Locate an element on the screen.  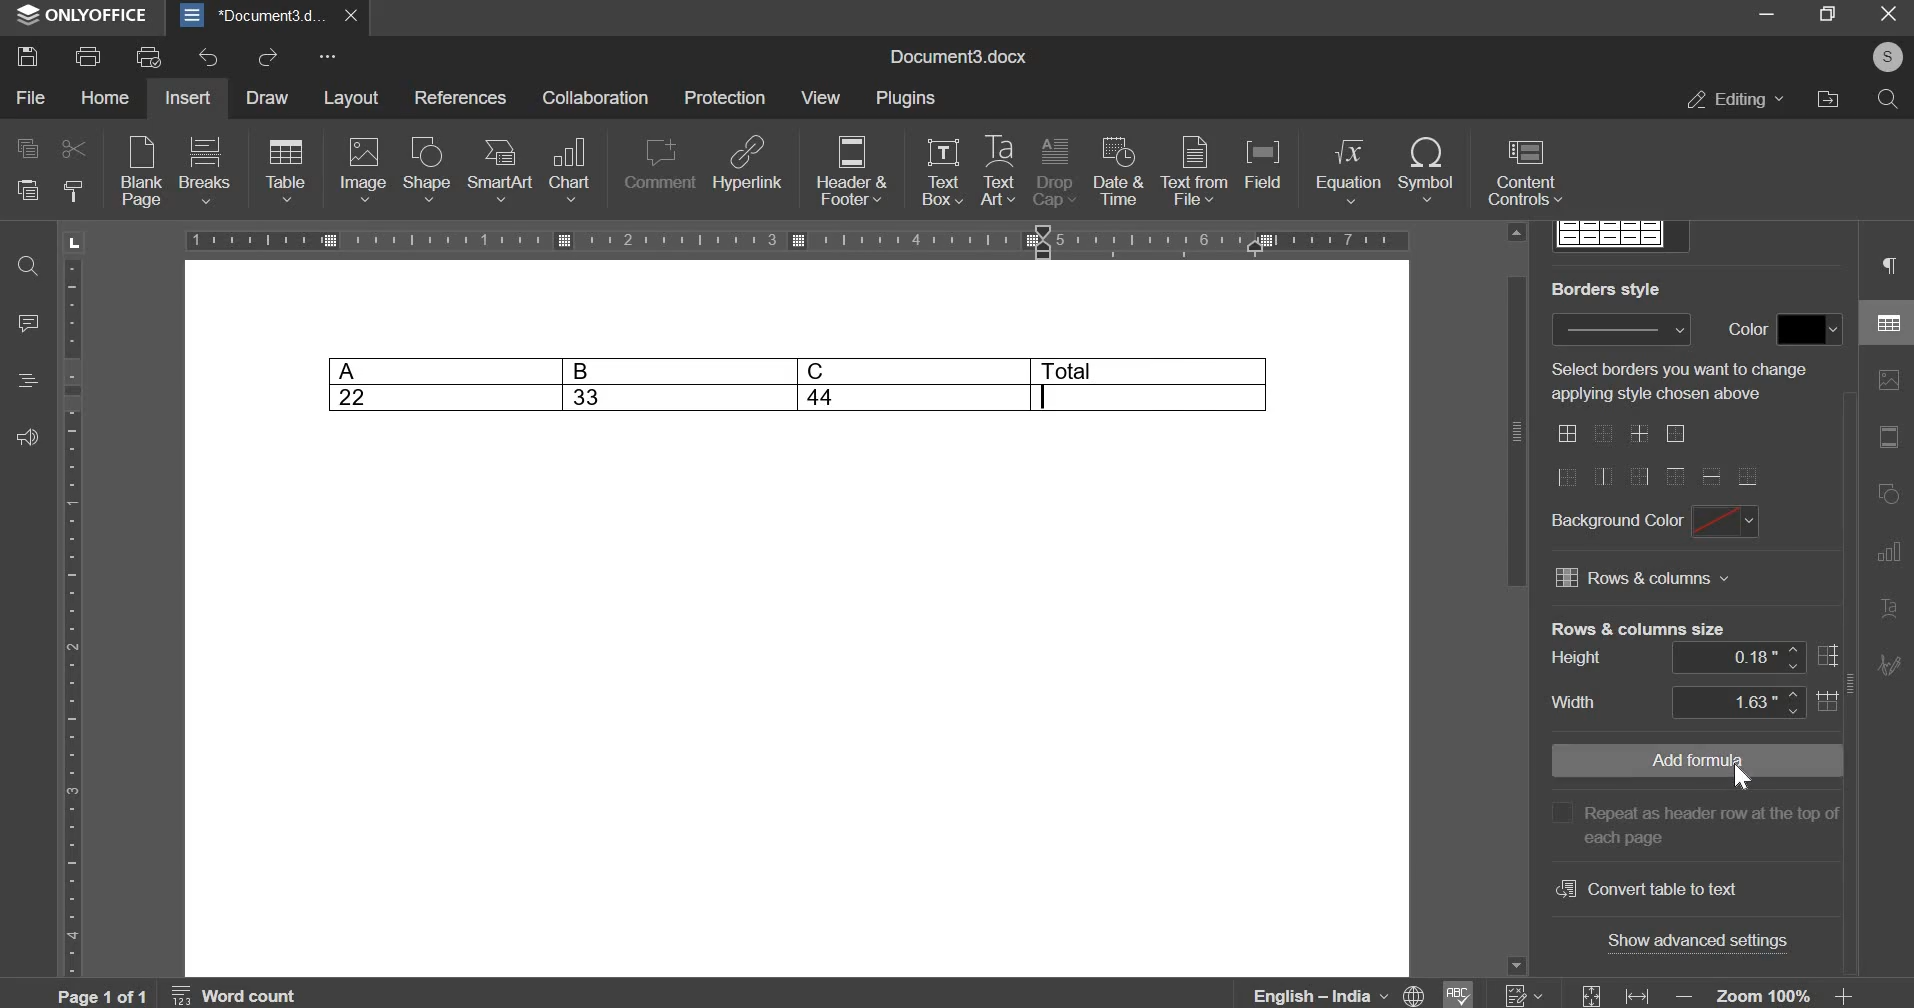
height is located at coordinates (1756, 660).